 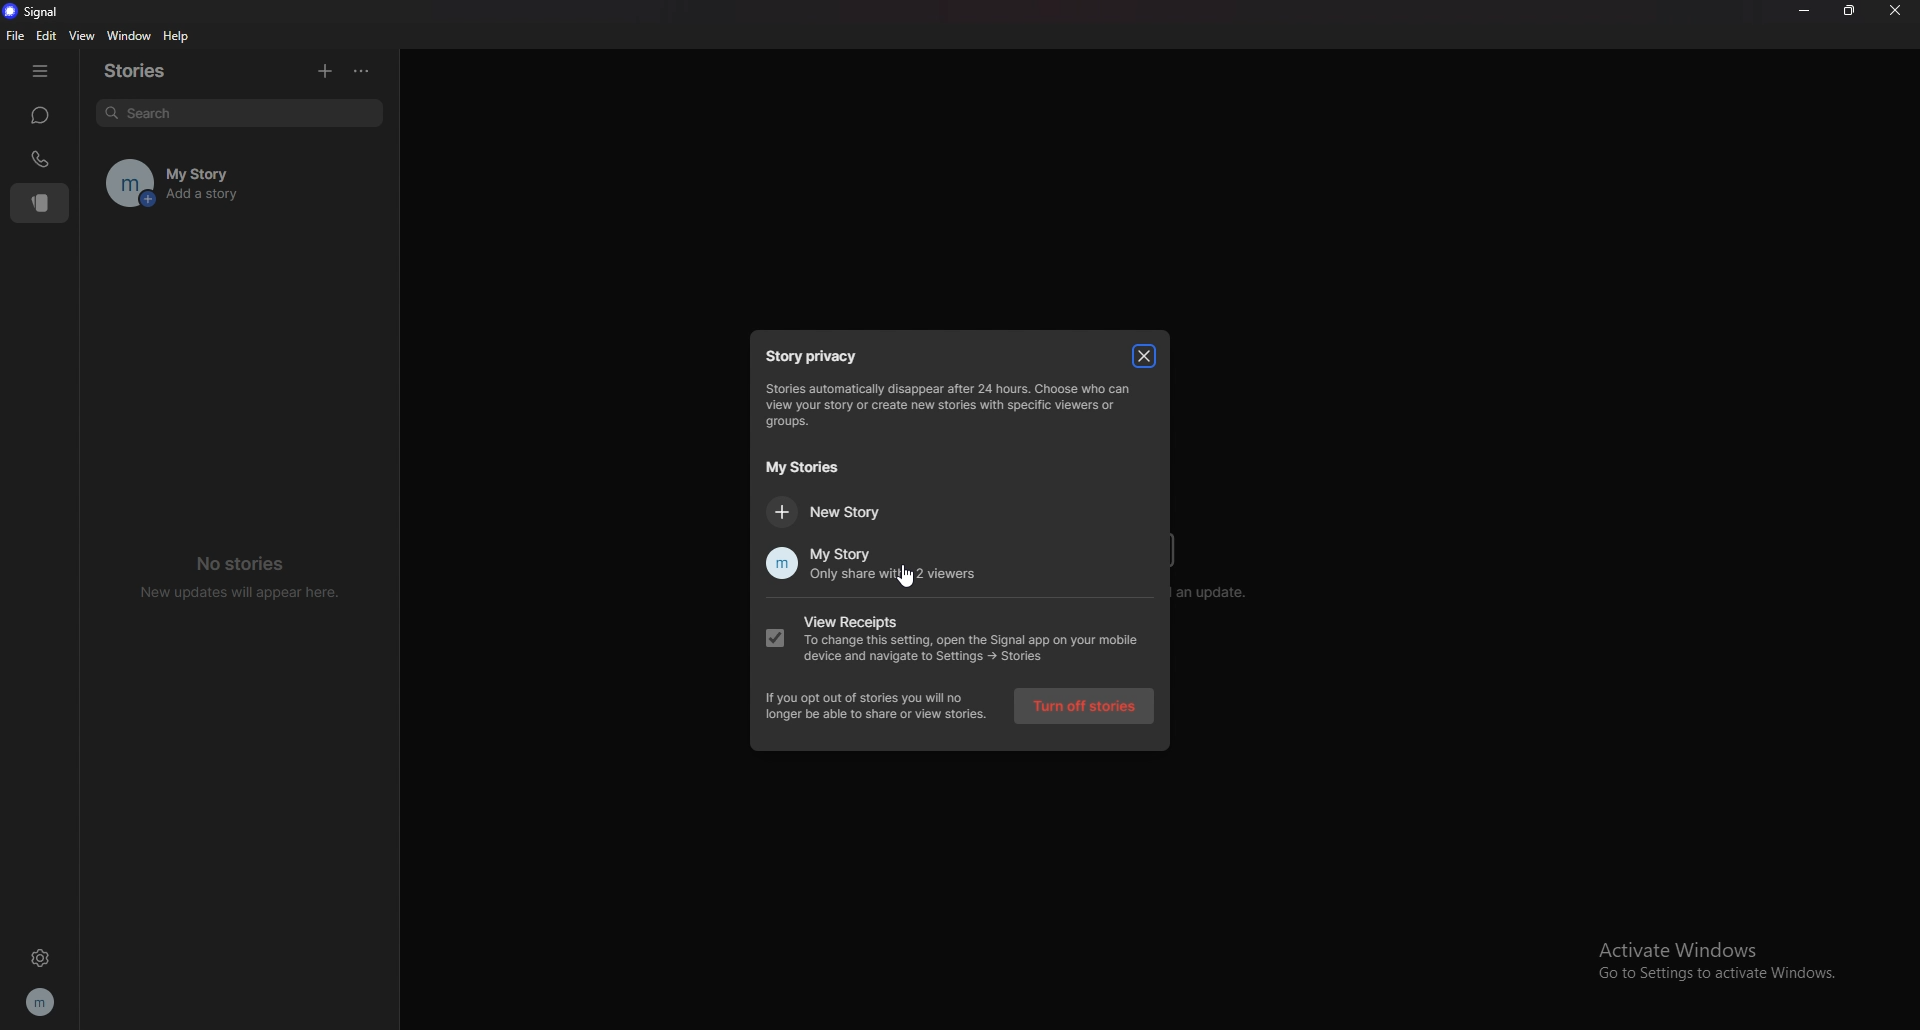 I want to click on new story, so click(x=832, y=512).